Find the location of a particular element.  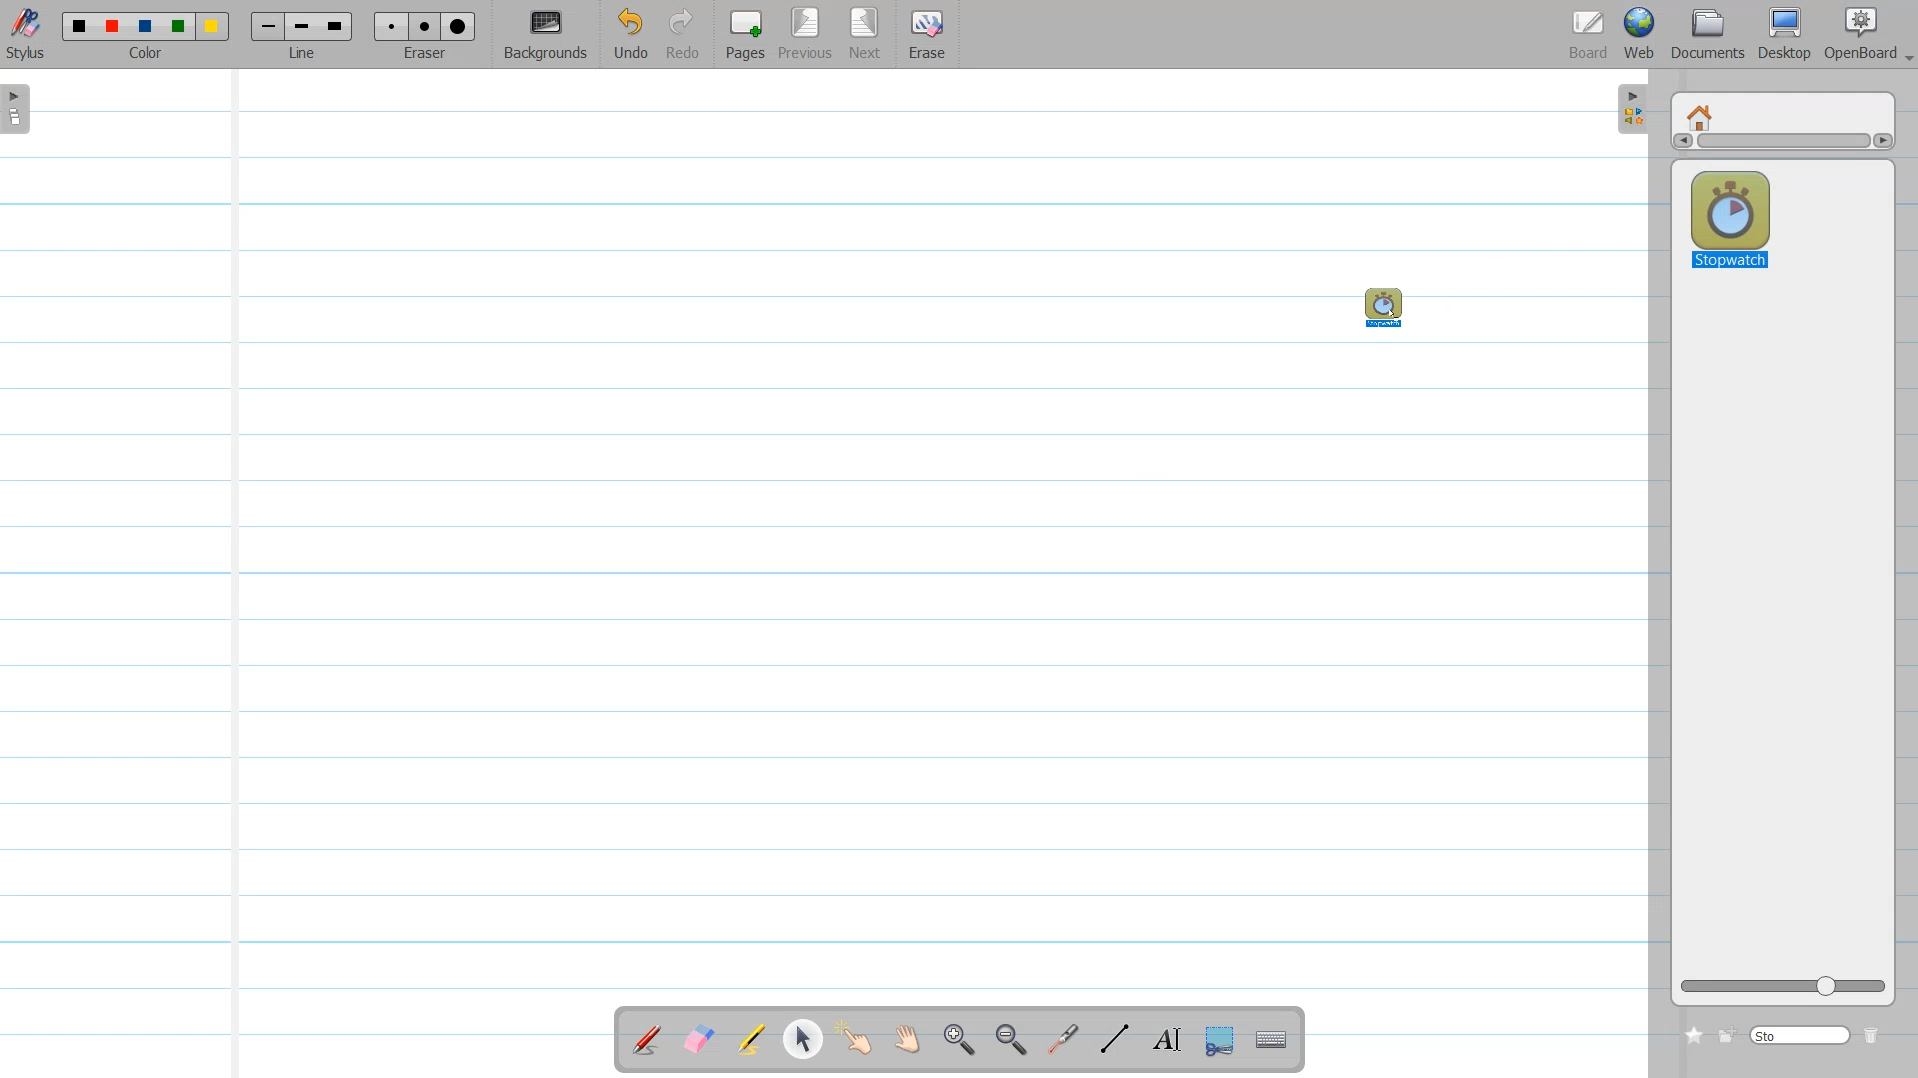

Create new folder is located at coordinates (1727, 1036).